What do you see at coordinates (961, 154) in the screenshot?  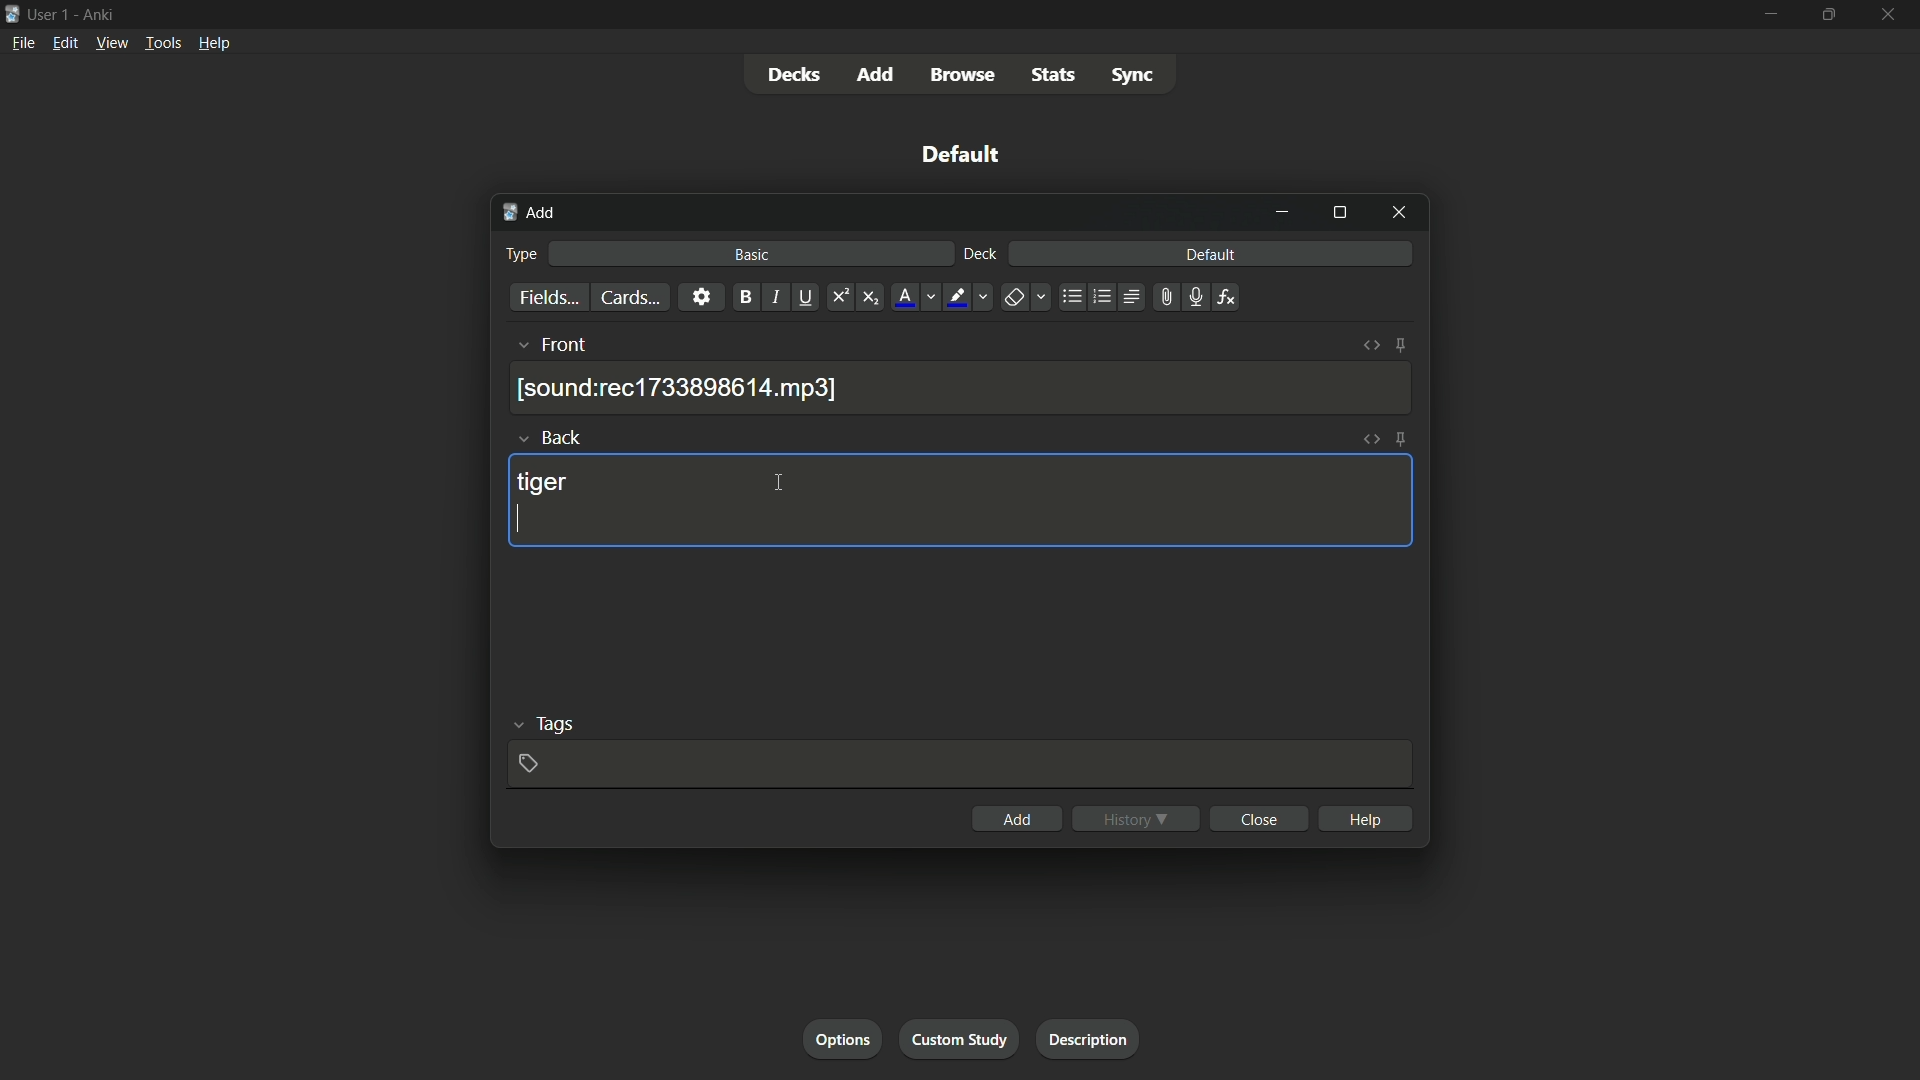 I see `default` at bounding box center [961, 154].